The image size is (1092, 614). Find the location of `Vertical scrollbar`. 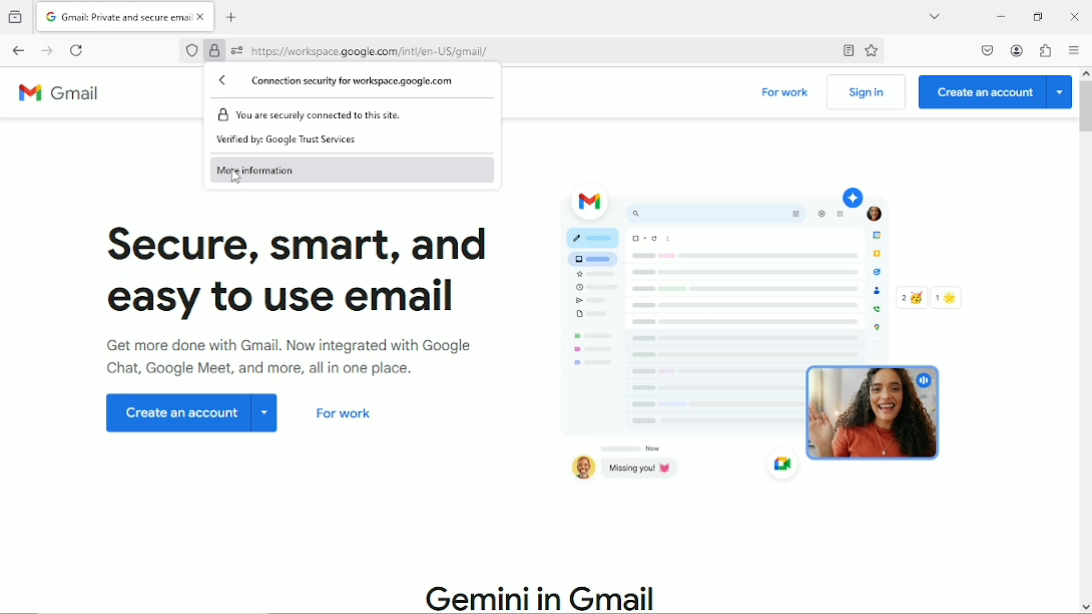

Vertical scrollbar is located at coordinates (1085, 109).